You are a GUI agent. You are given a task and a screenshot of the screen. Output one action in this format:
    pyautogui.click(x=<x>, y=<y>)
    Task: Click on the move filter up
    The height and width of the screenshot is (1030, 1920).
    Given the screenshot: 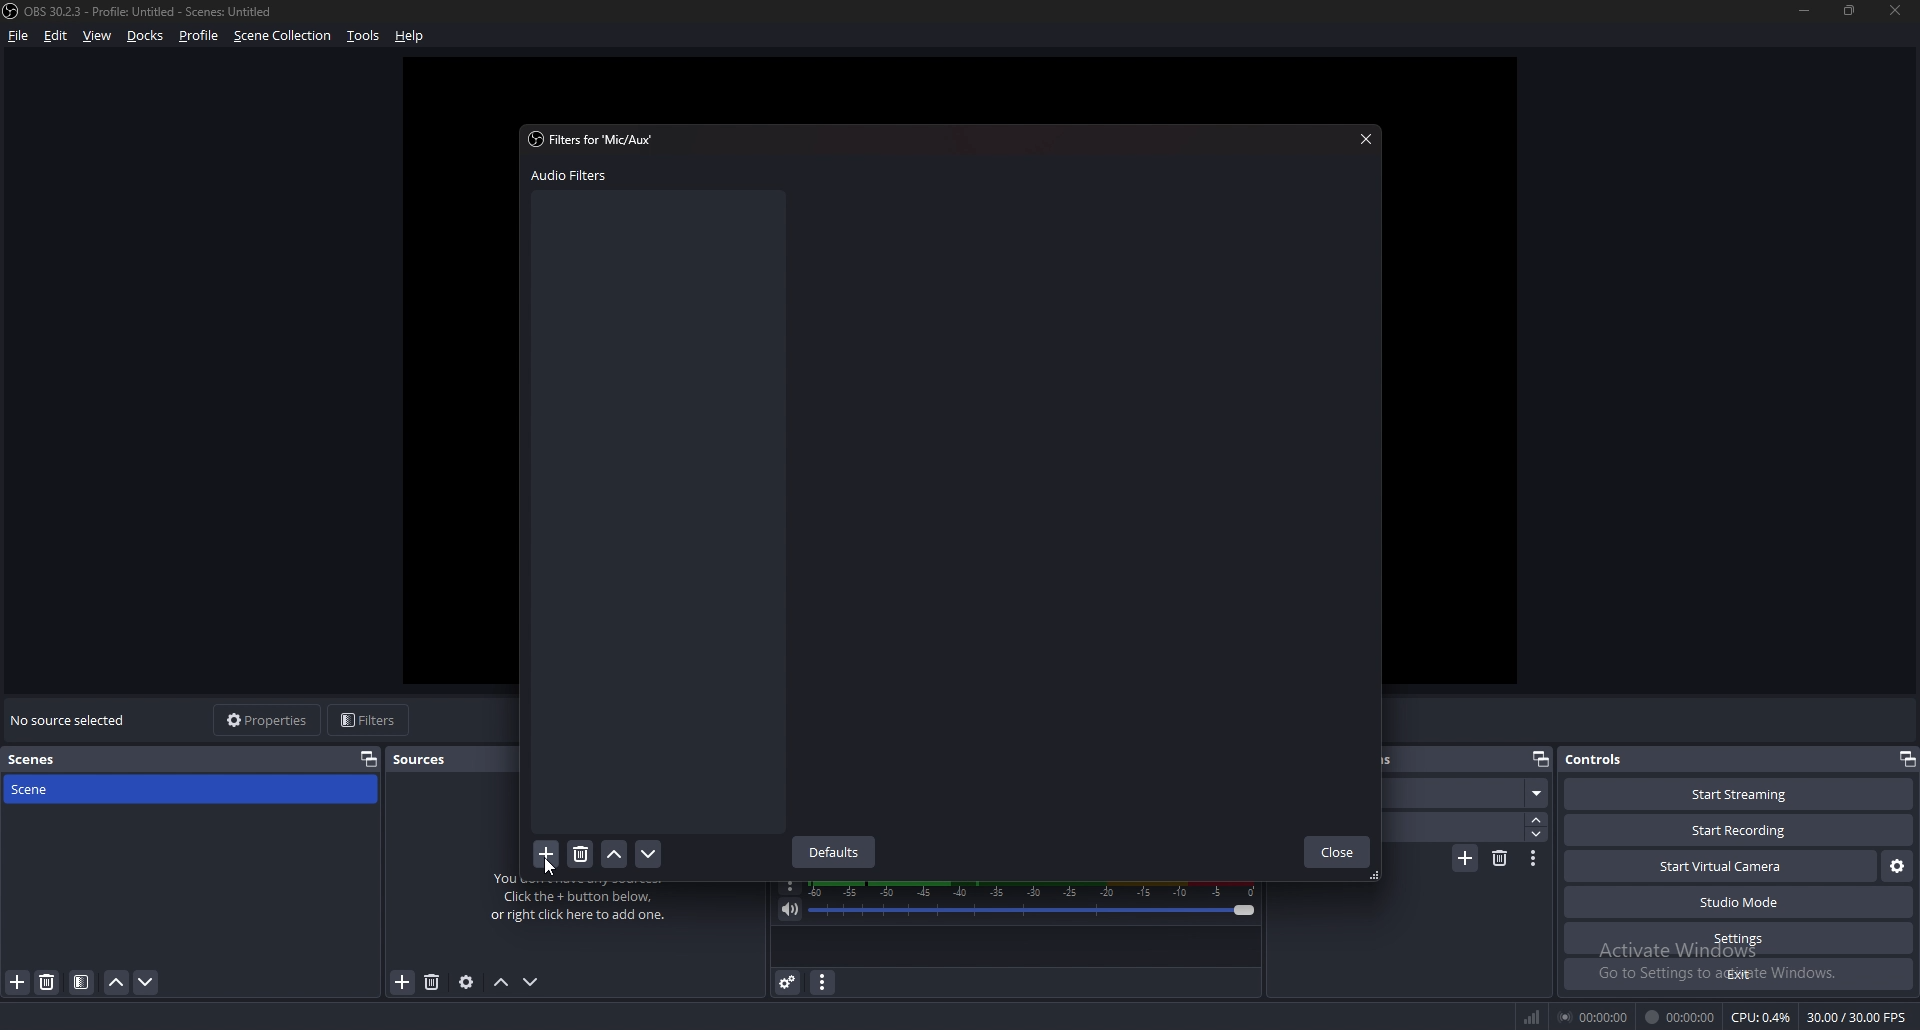 What is the action you would take?
    pyautogui.click(x=615, y=853)
    